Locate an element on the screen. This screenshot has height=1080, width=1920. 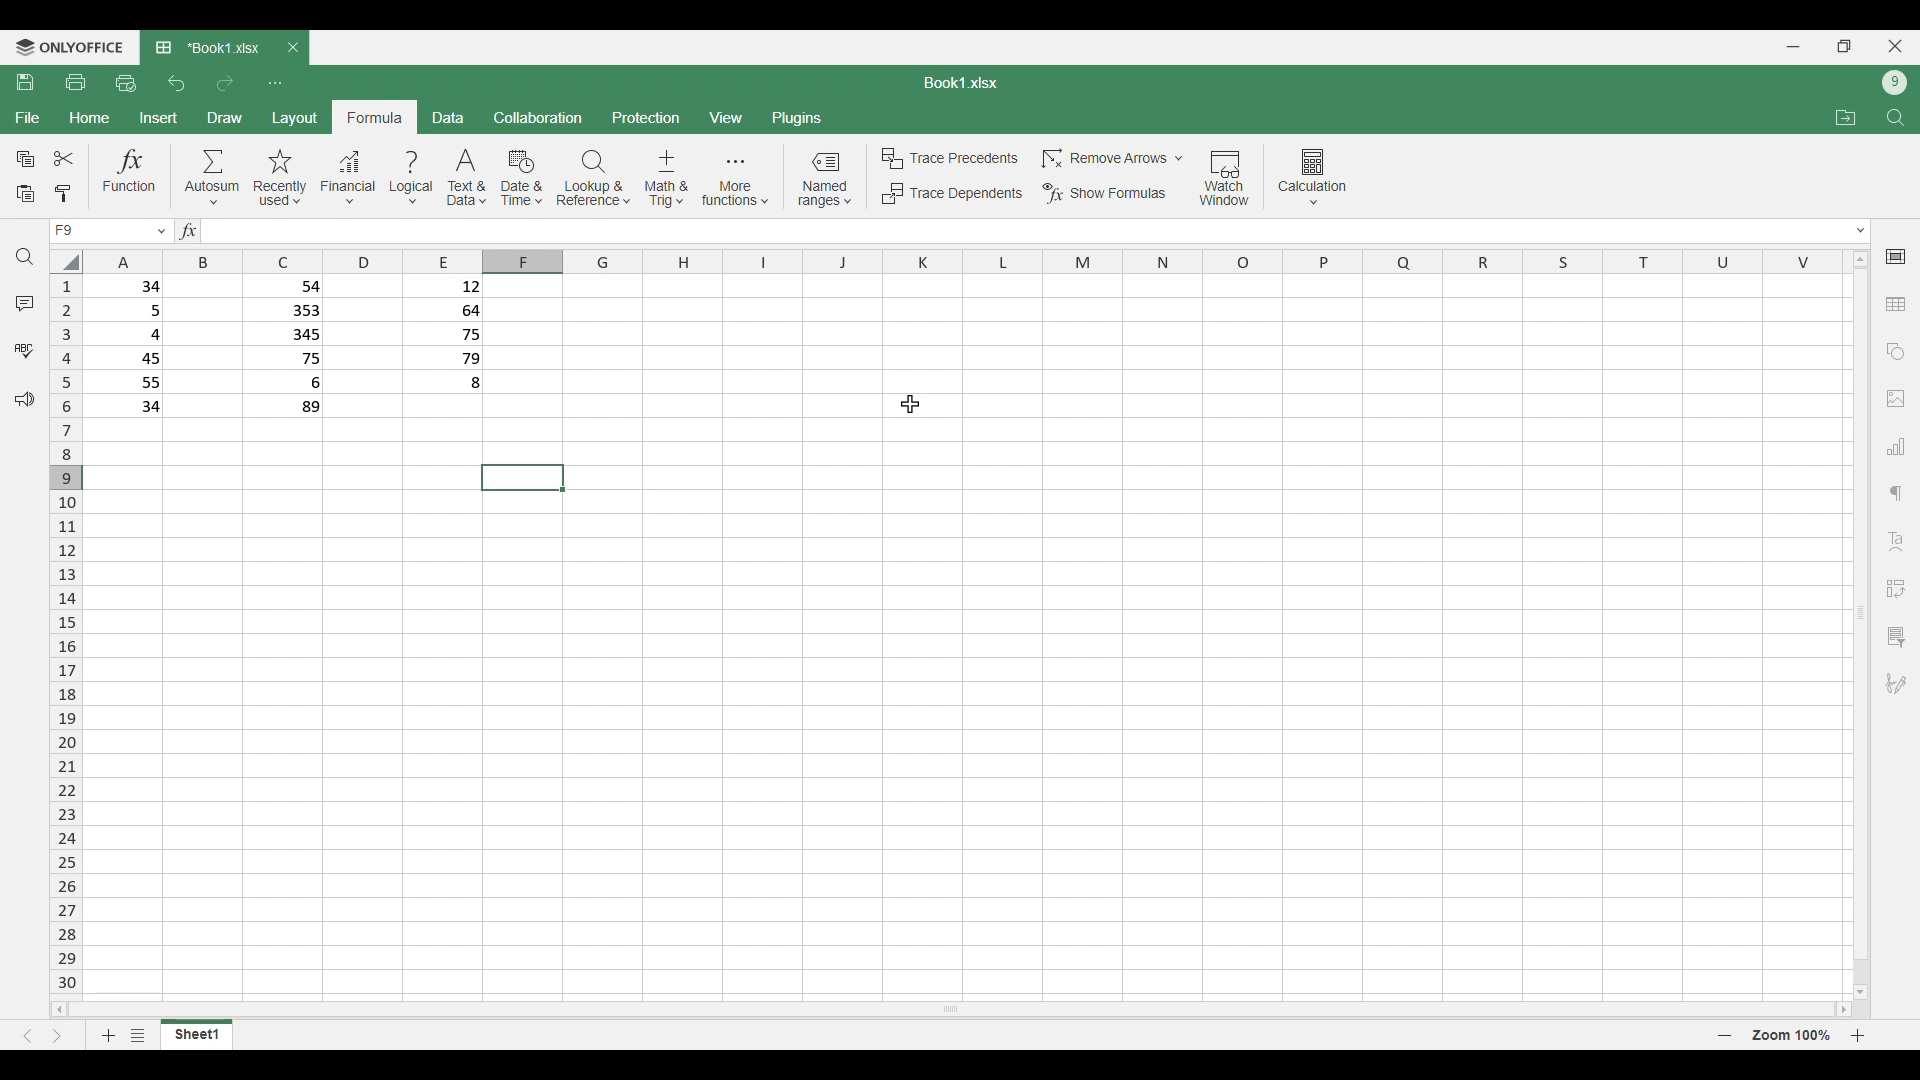
Previous is located at coordinates (27, 1036).